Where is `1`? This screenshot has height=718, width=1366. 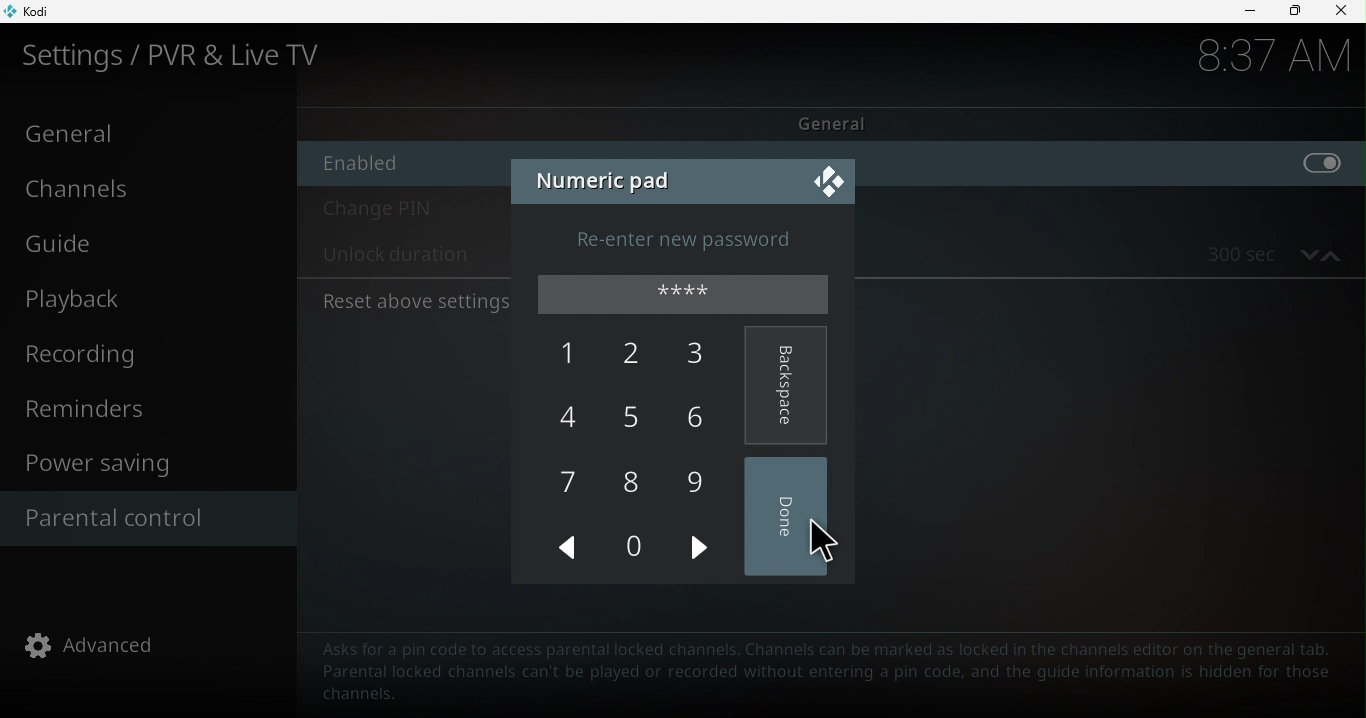 1 is located at coordinates (571, 354).